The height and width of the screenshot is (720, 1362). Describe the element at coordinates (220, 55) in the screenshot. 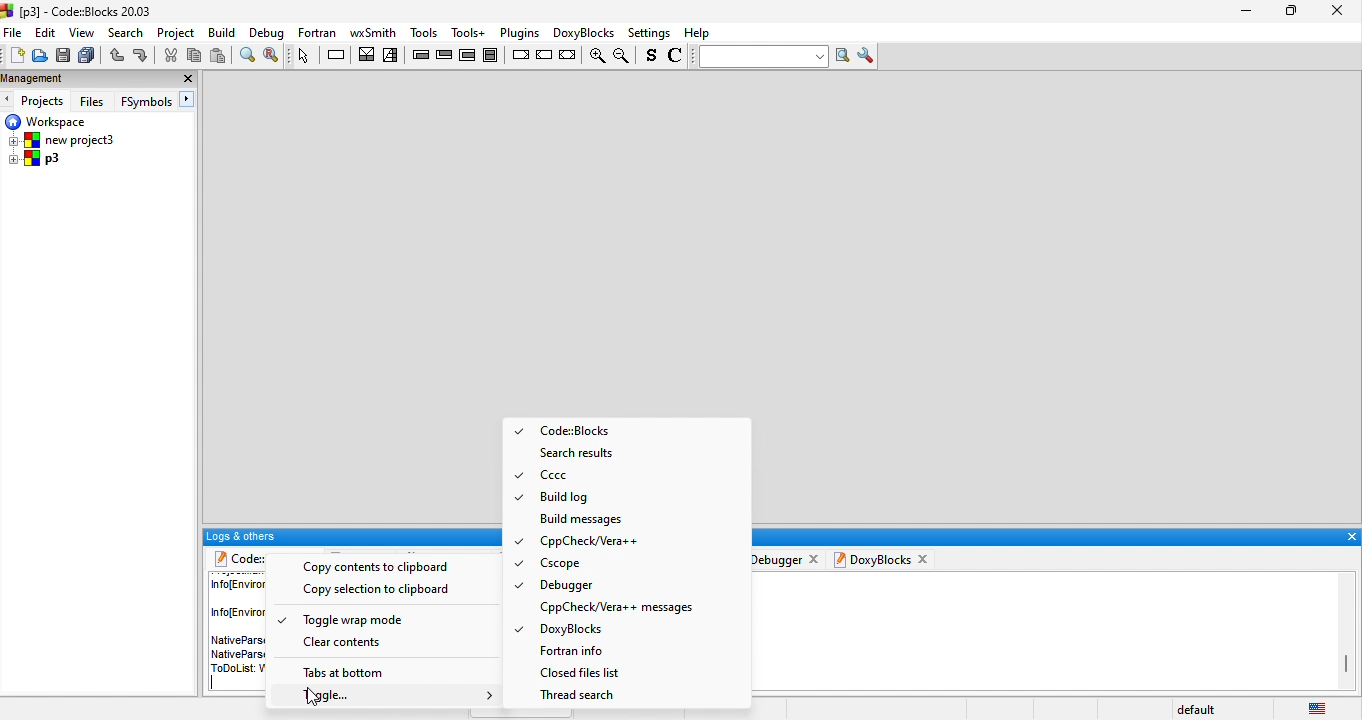

I see `paste` at that location.